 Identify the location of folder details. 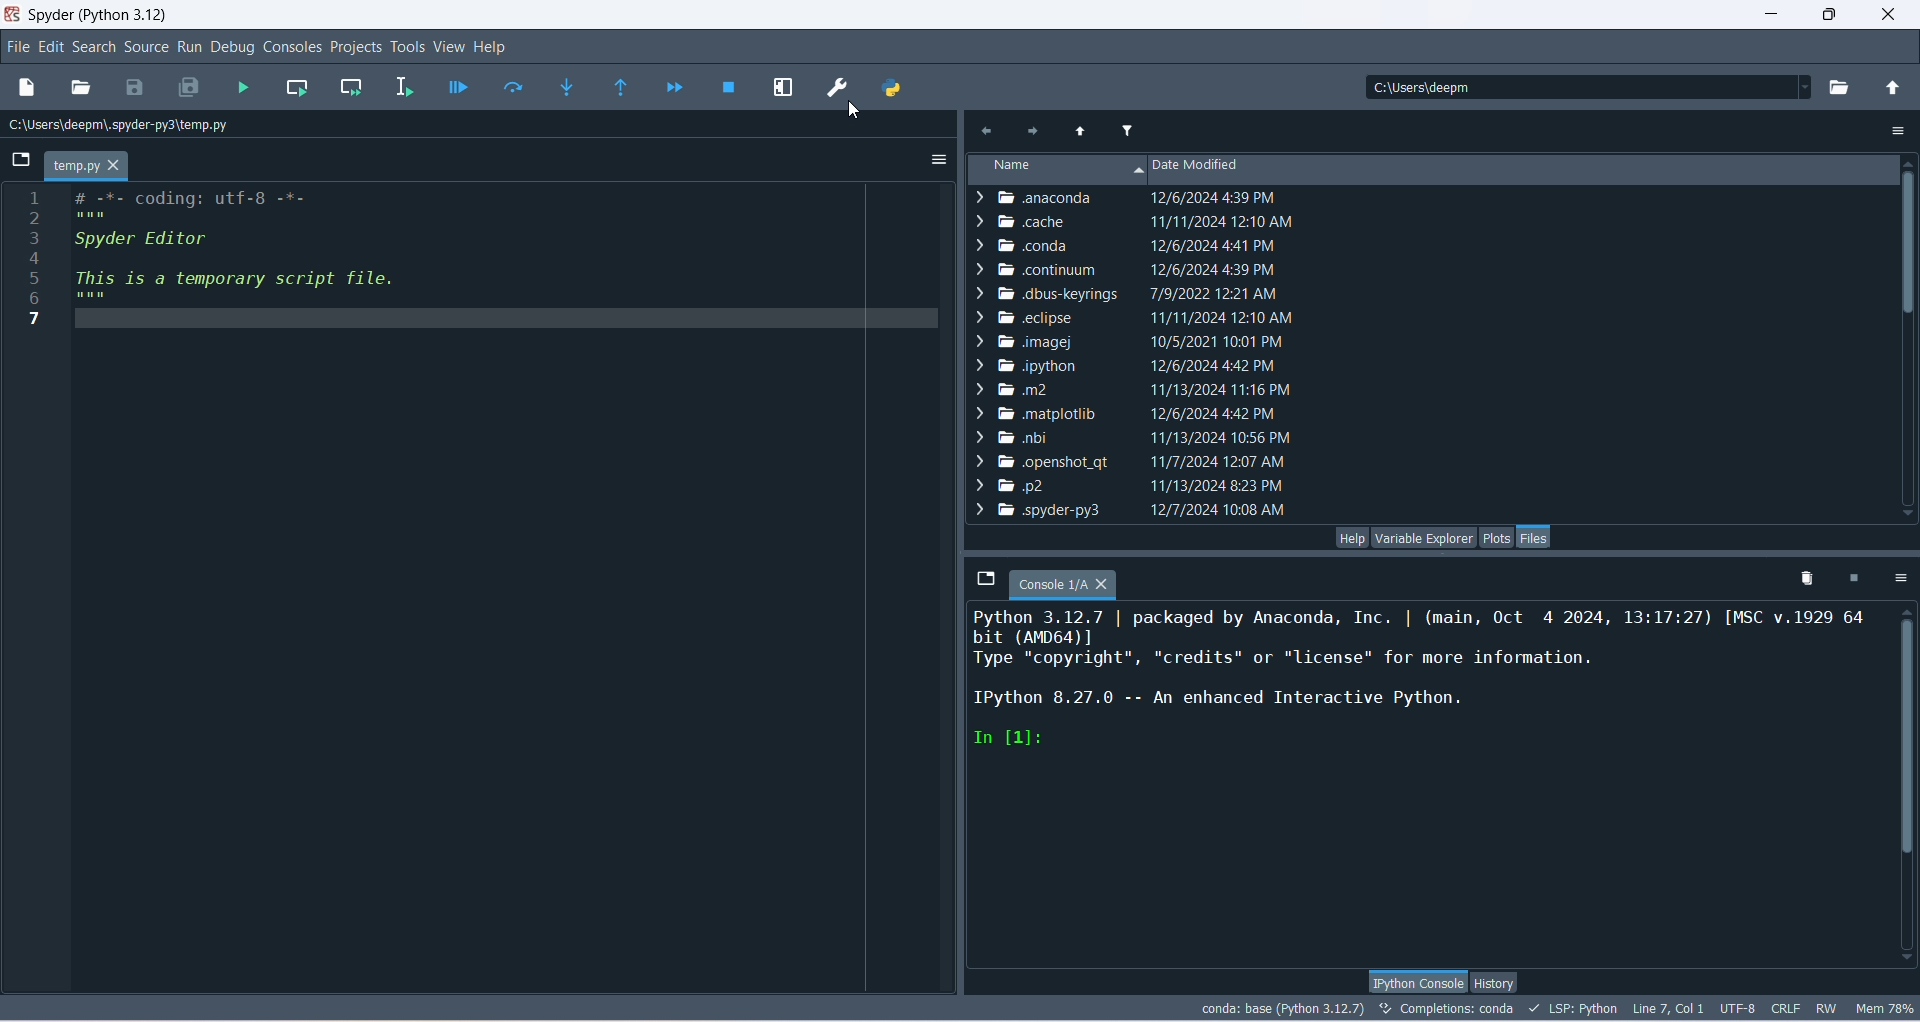
(1129, 512).